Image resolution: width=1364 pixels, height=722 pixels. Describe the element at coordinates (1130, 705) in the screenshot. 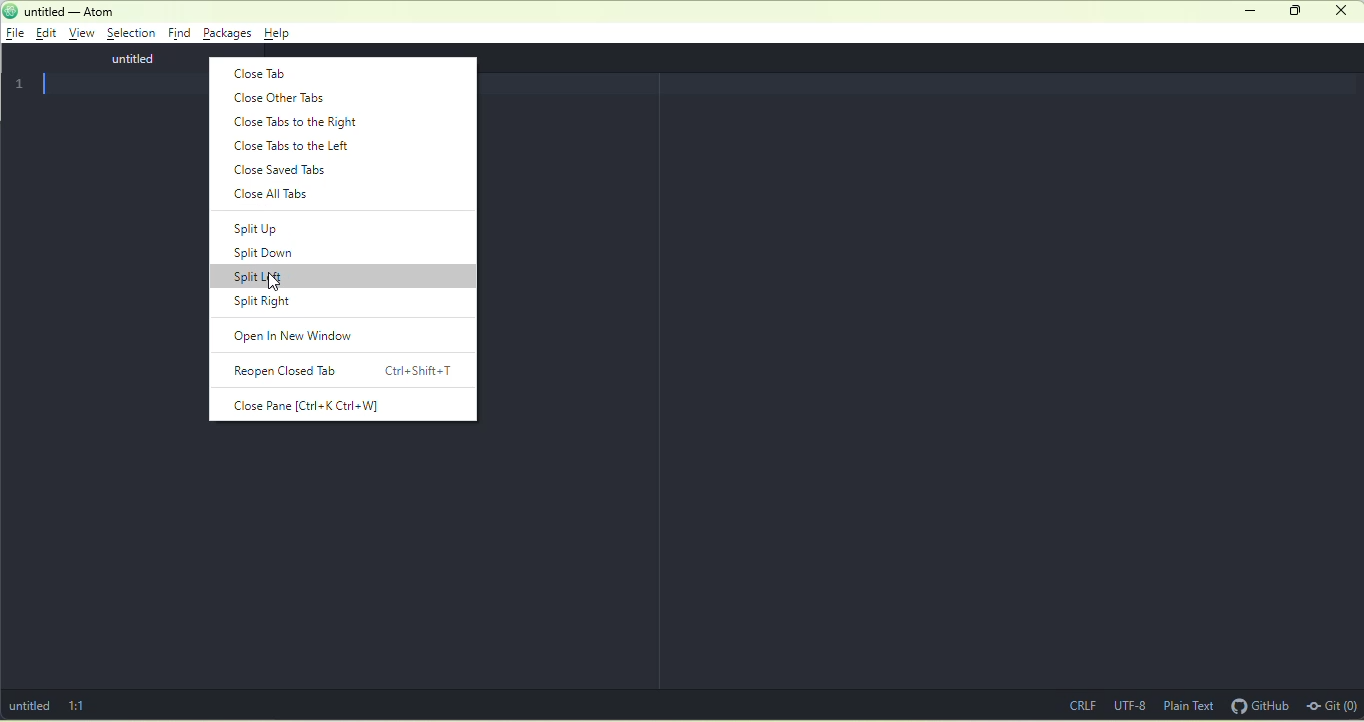

I see `UTF-8` at that location.